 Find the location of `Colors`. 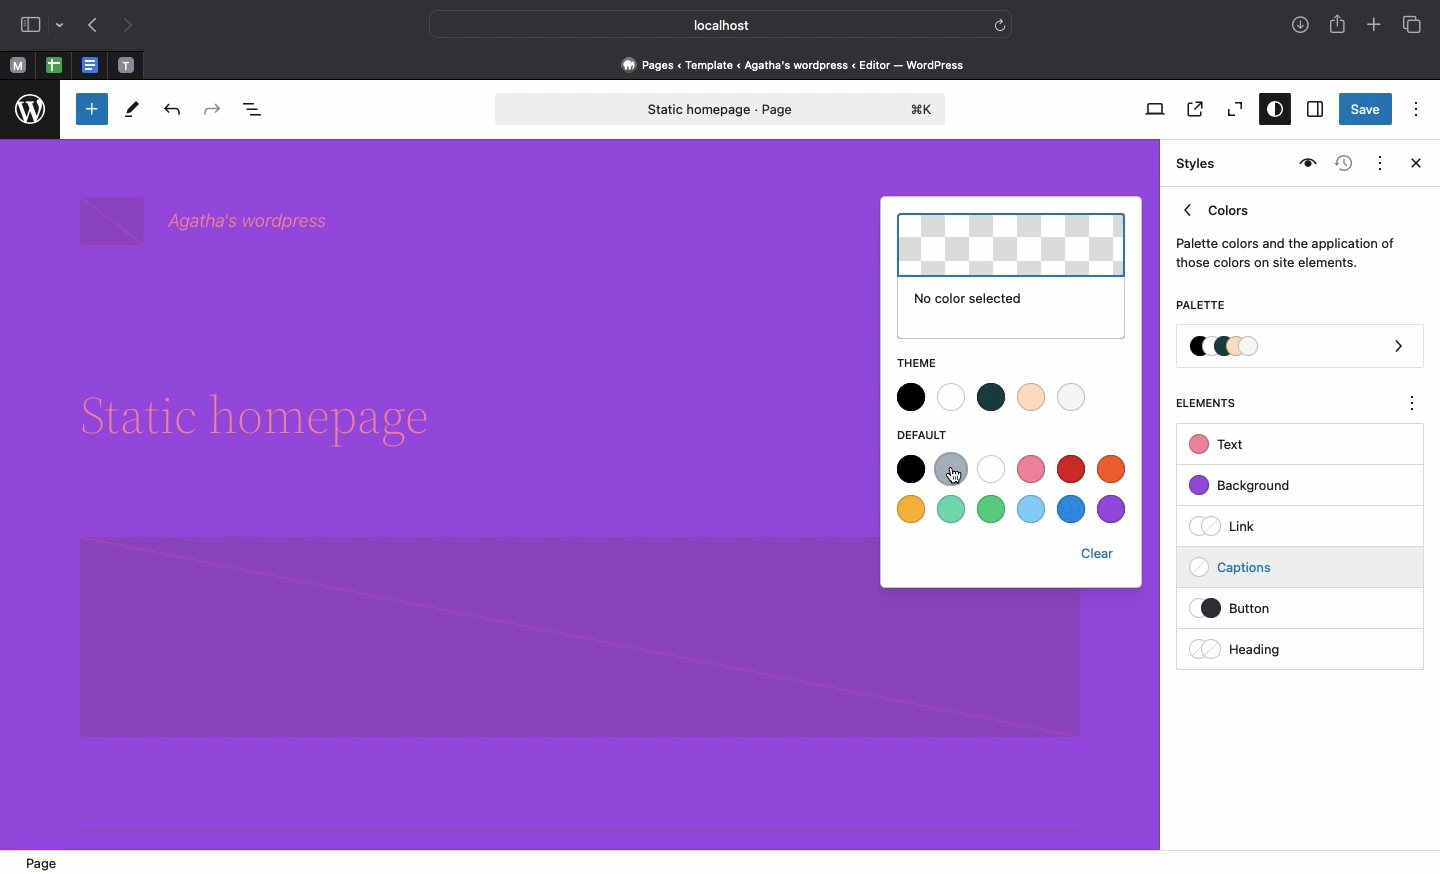

Colors is located at coordinates (1286, 232).